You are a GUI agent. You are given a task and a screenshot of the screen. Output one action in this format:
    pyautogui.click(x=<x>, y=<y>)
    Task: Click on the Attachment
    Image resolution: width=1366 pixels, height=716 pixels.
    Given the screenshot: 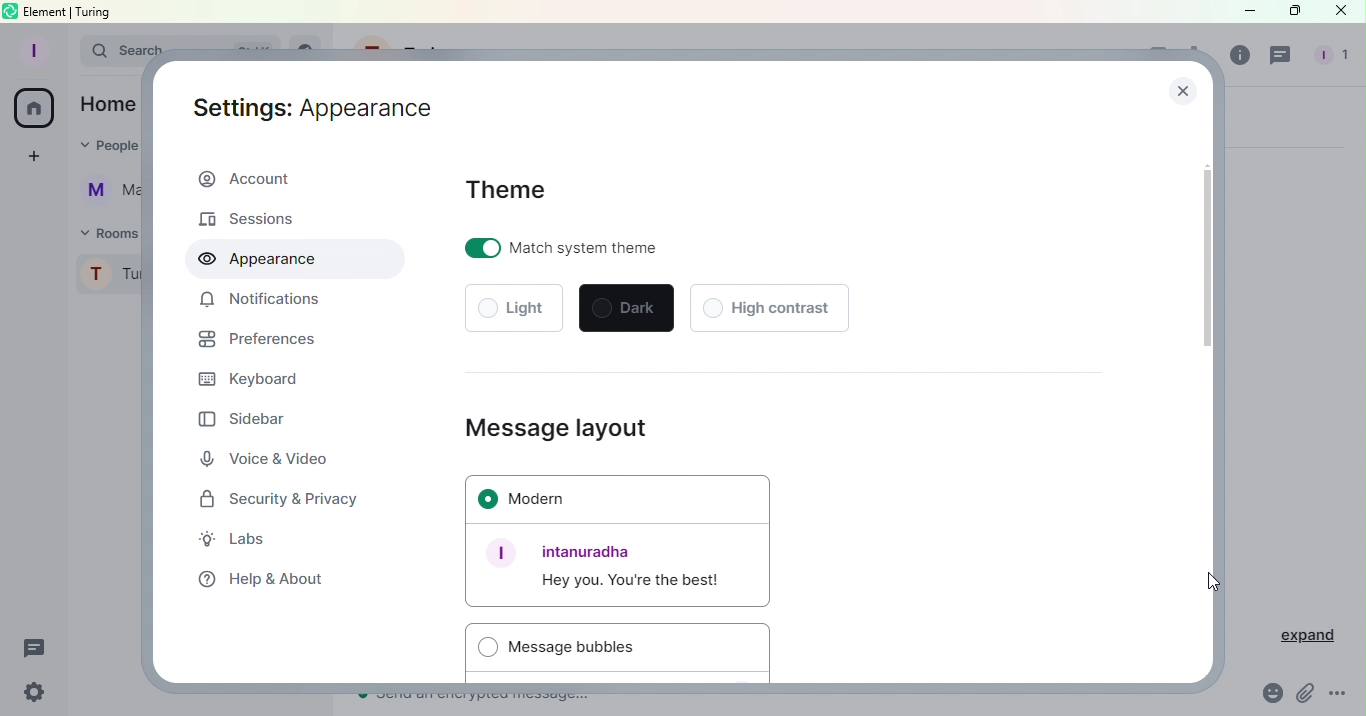 What is the action you would take?
    pyautogui.click(x=1302, y=695)
    